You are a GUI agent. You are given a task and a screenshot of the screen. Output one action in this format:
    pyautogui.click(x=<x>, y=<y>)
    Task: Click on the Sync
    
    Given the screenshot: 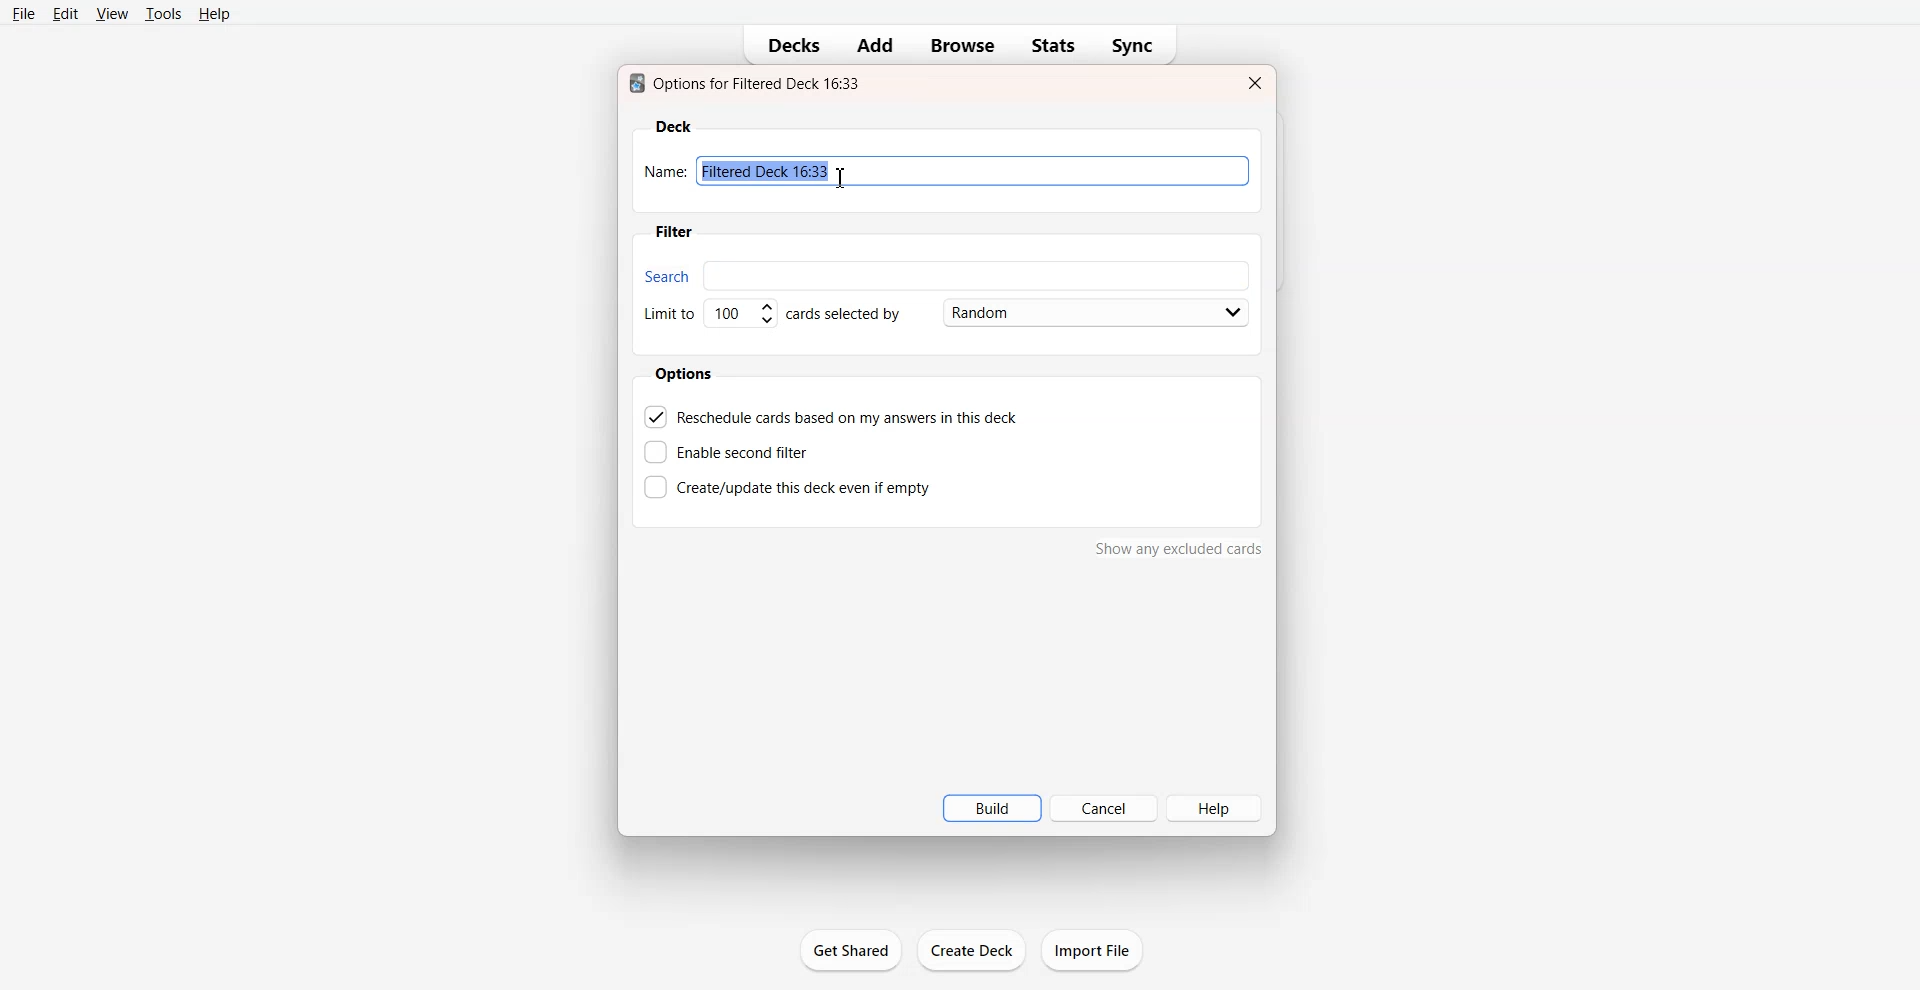 What is the action you would take?
    pyautogui.click(x=1138, y=46)
    